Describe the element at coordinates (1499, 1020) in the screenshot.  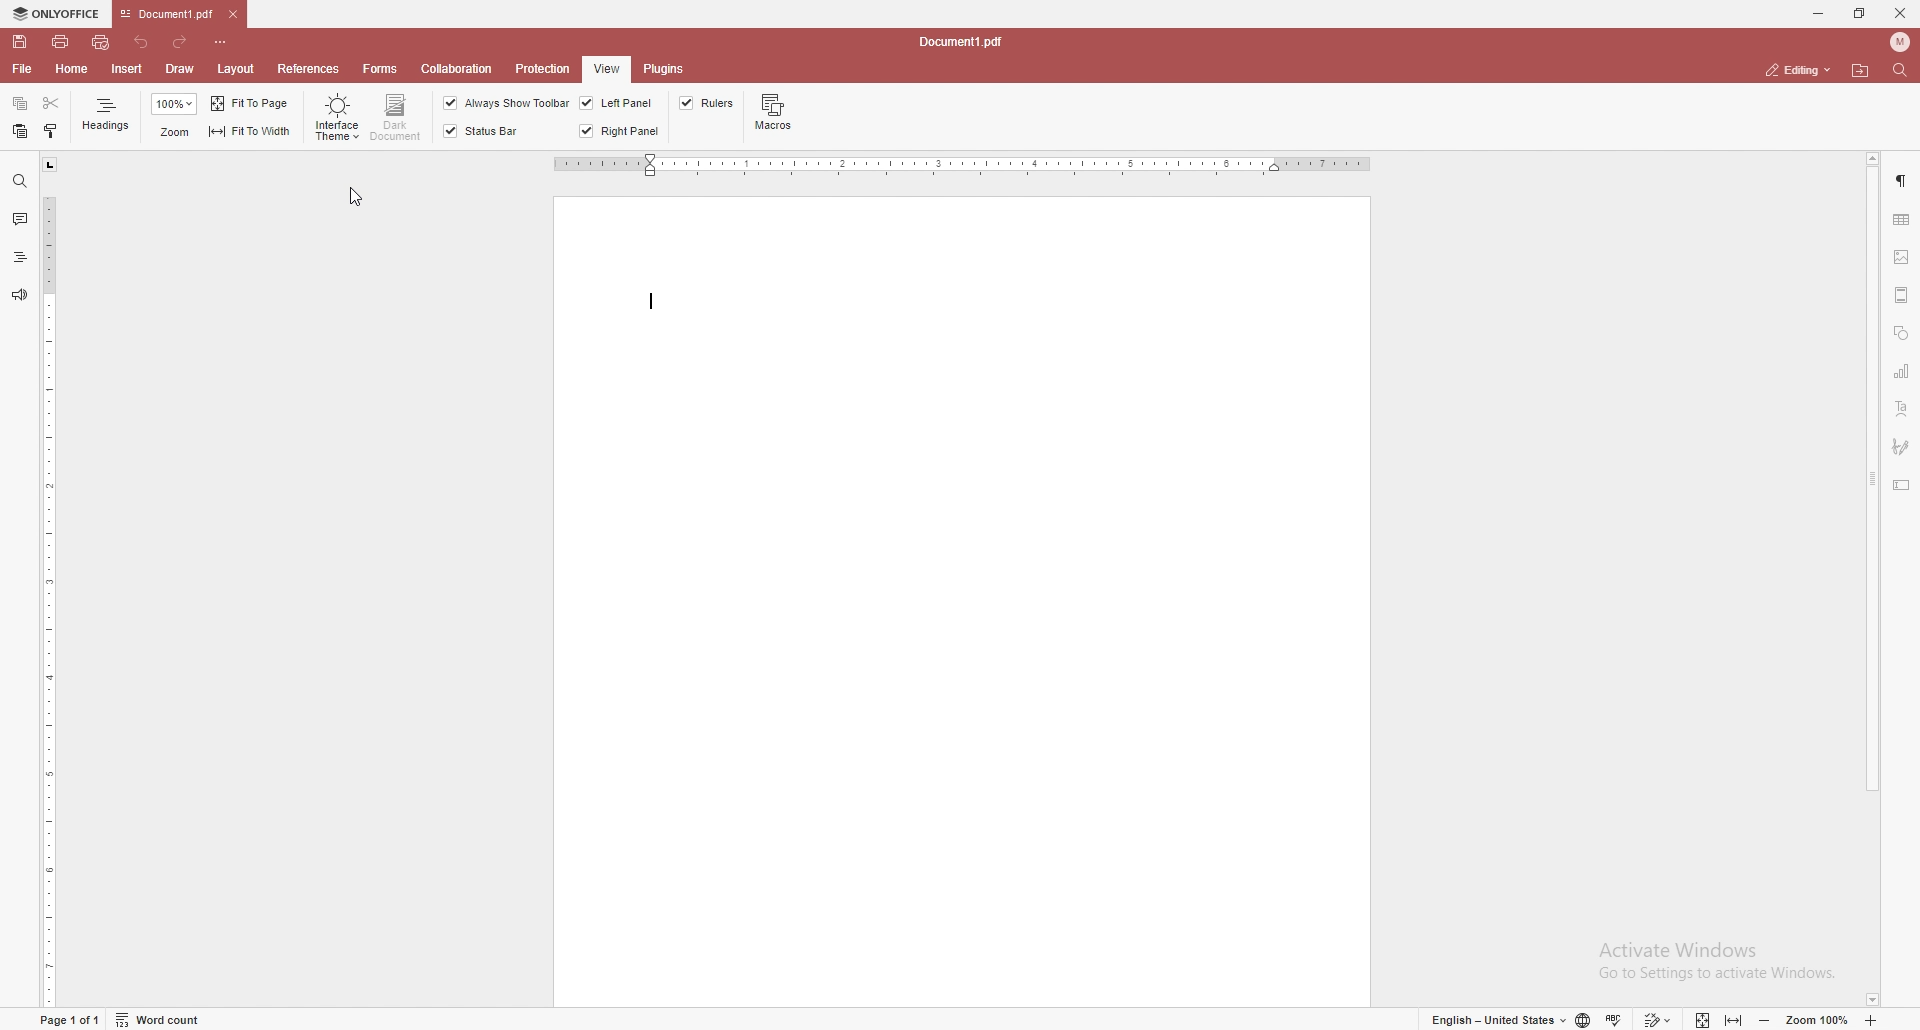
I see `change text language` at that location.